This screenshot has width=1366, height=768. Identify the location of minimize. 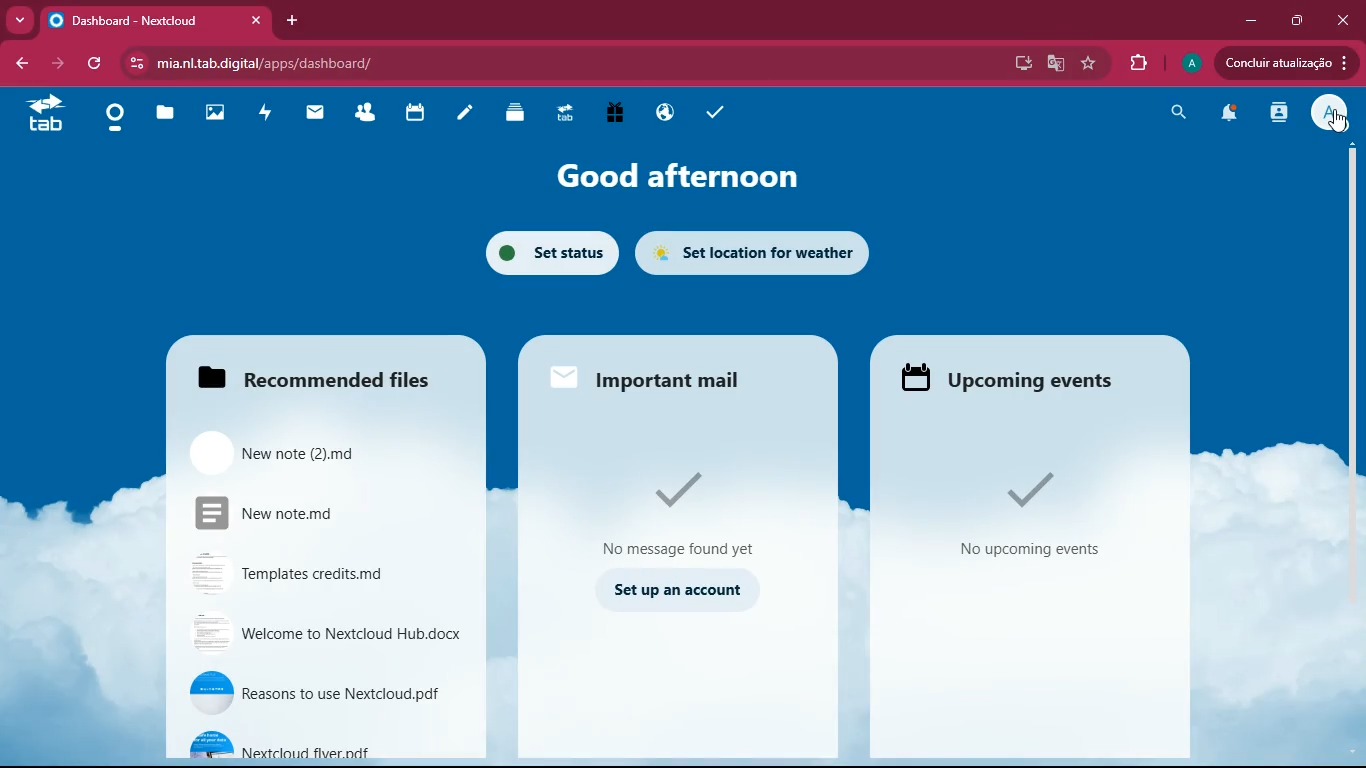
(1252, 20).